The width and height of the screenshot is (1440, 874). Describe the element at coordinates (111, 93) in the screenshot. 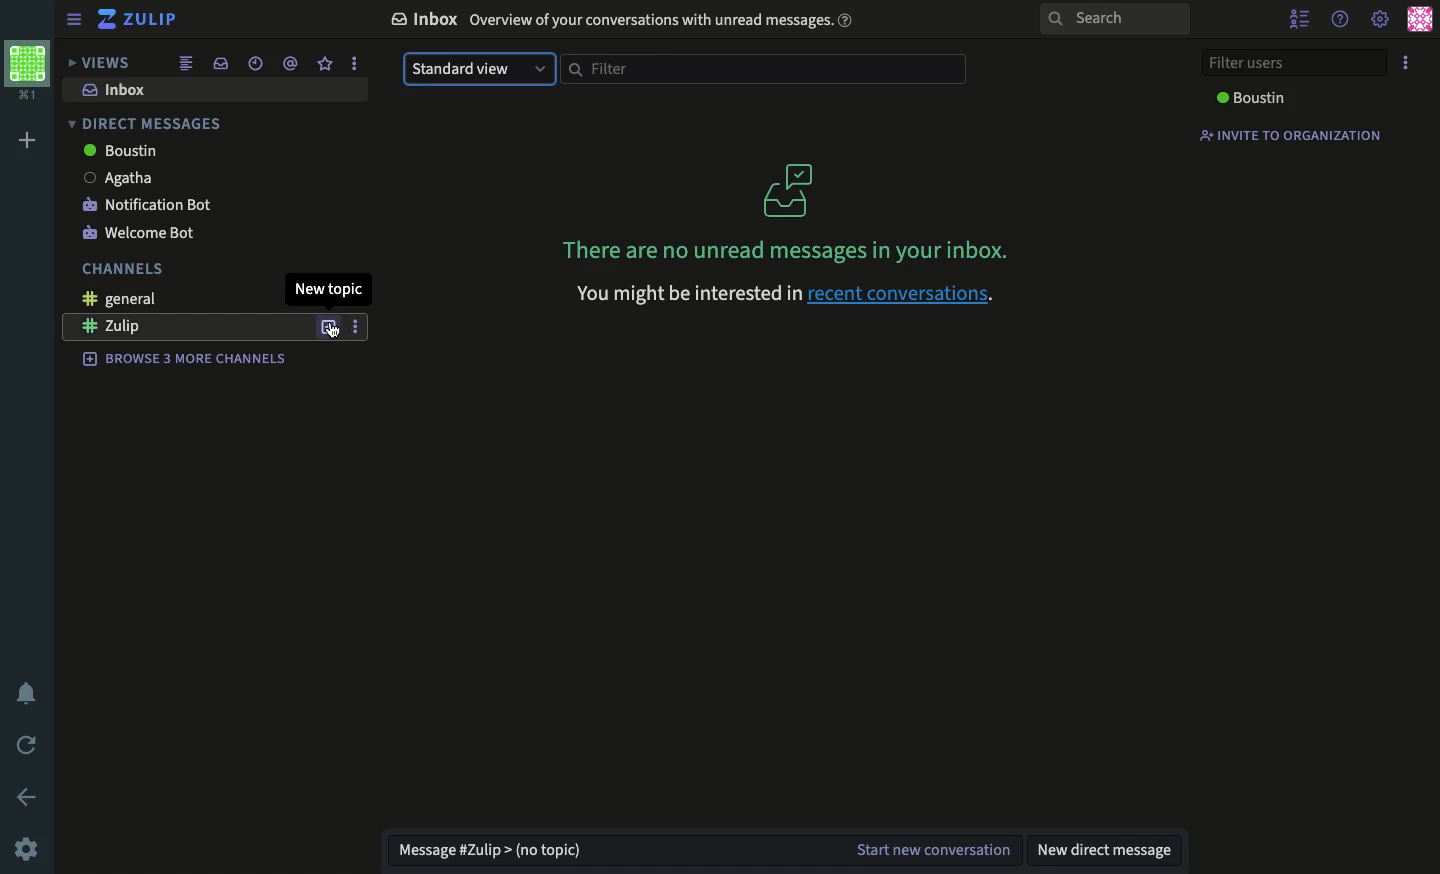

I see `inbox` at that location.